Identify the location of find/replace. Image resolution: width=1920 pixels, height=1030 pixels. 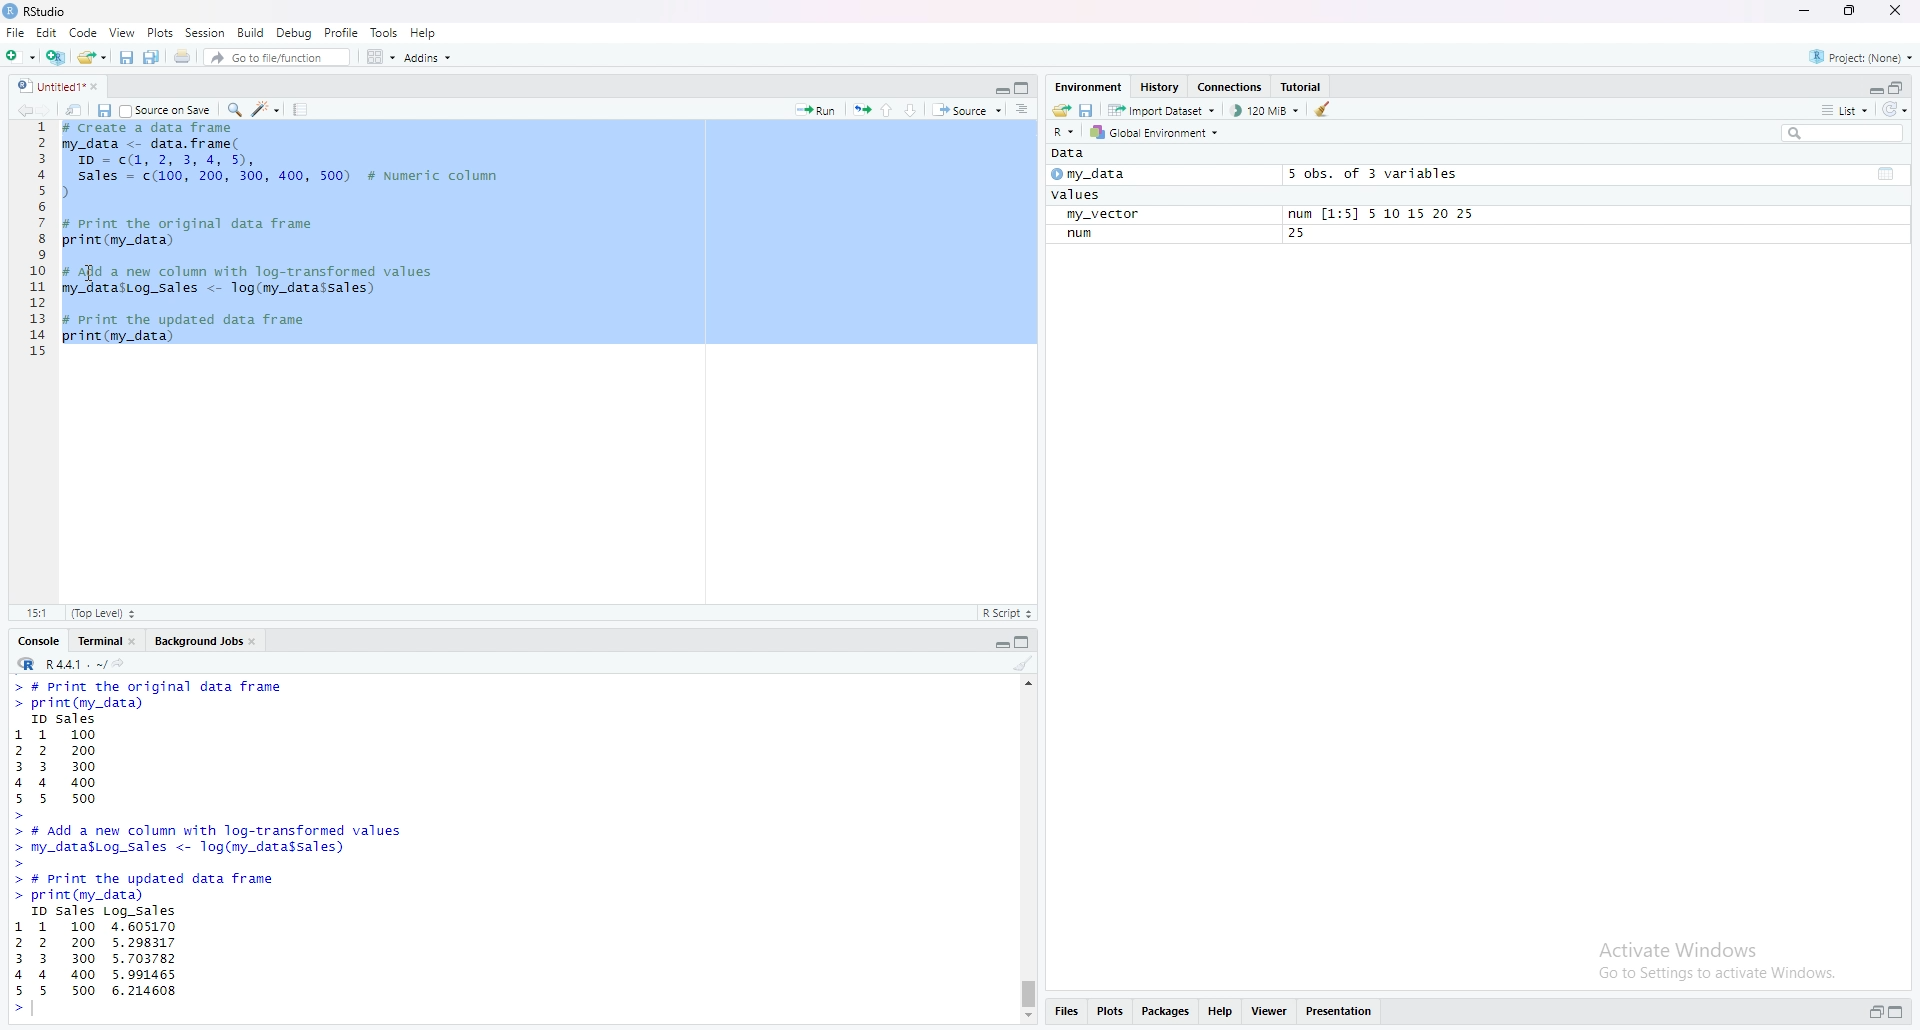
(232, 112).